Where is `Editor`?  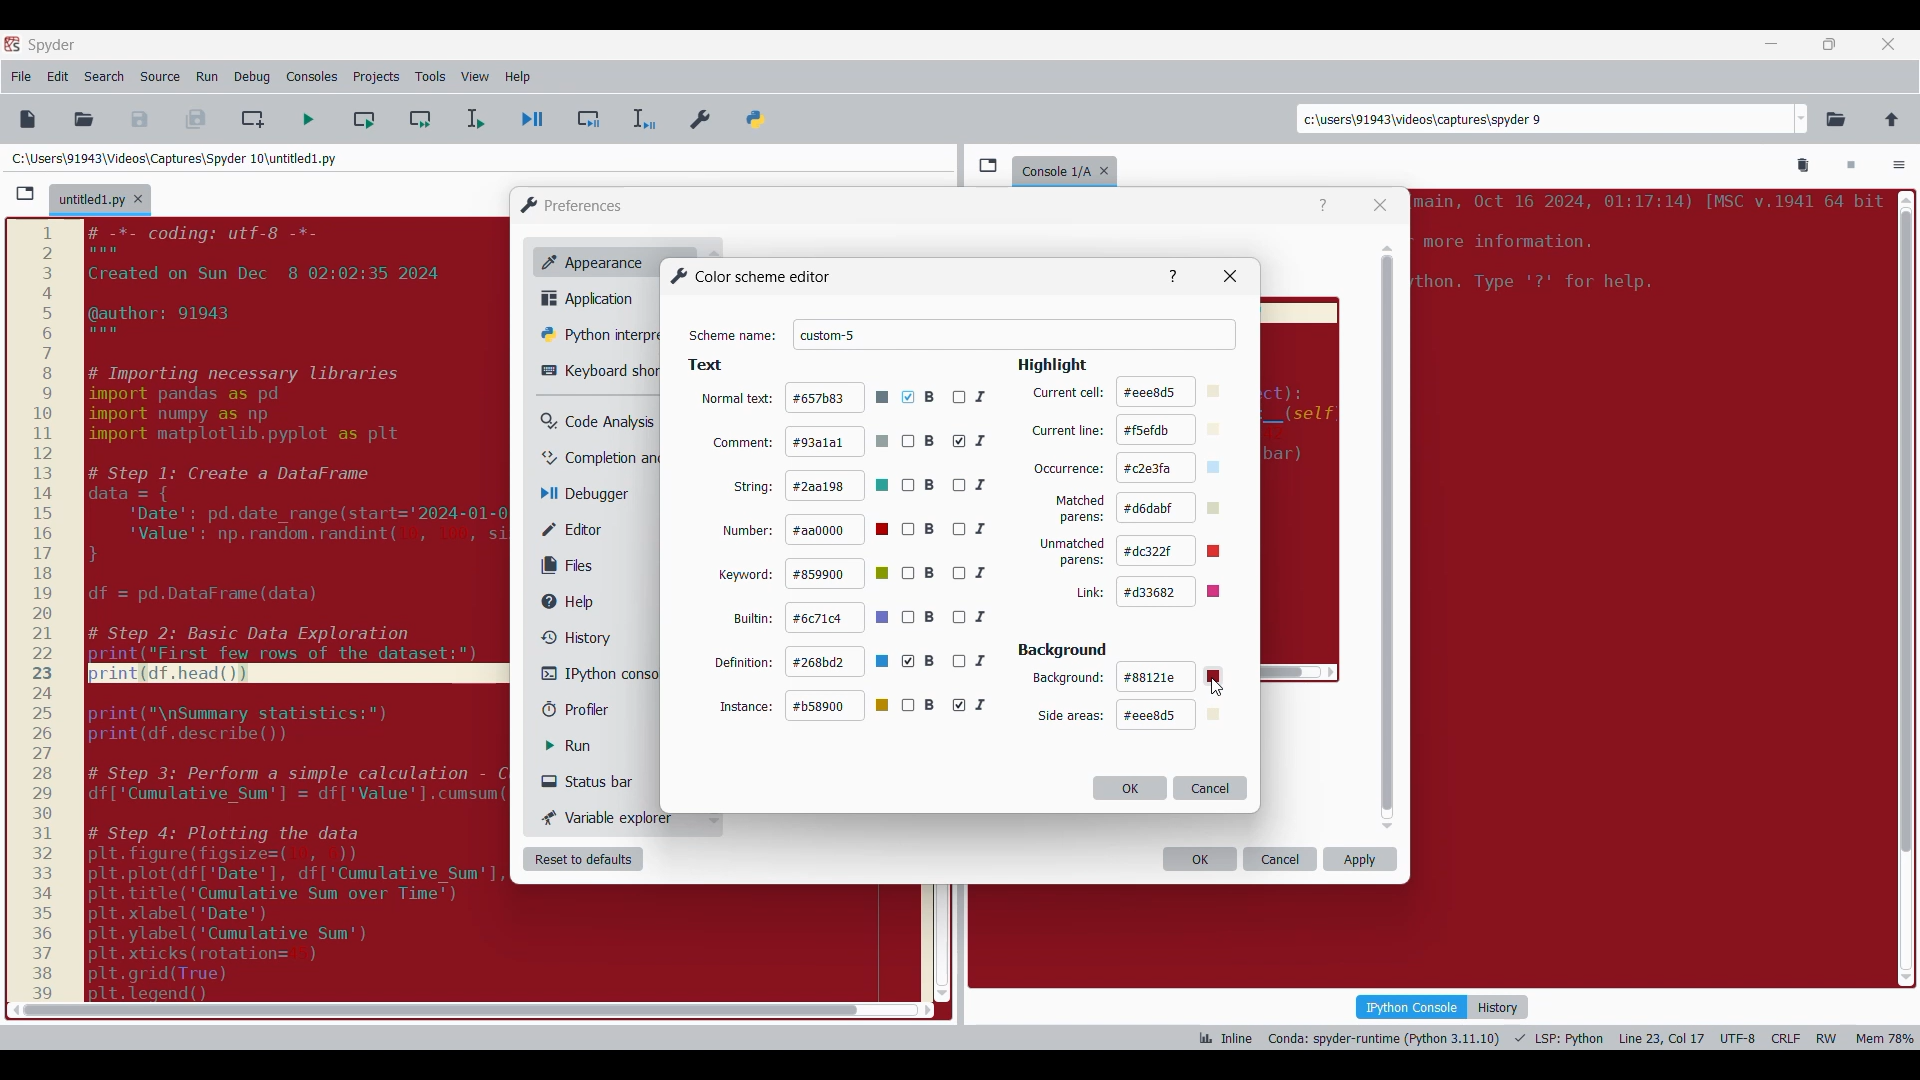 Editor is located at coordinates (586, 529).